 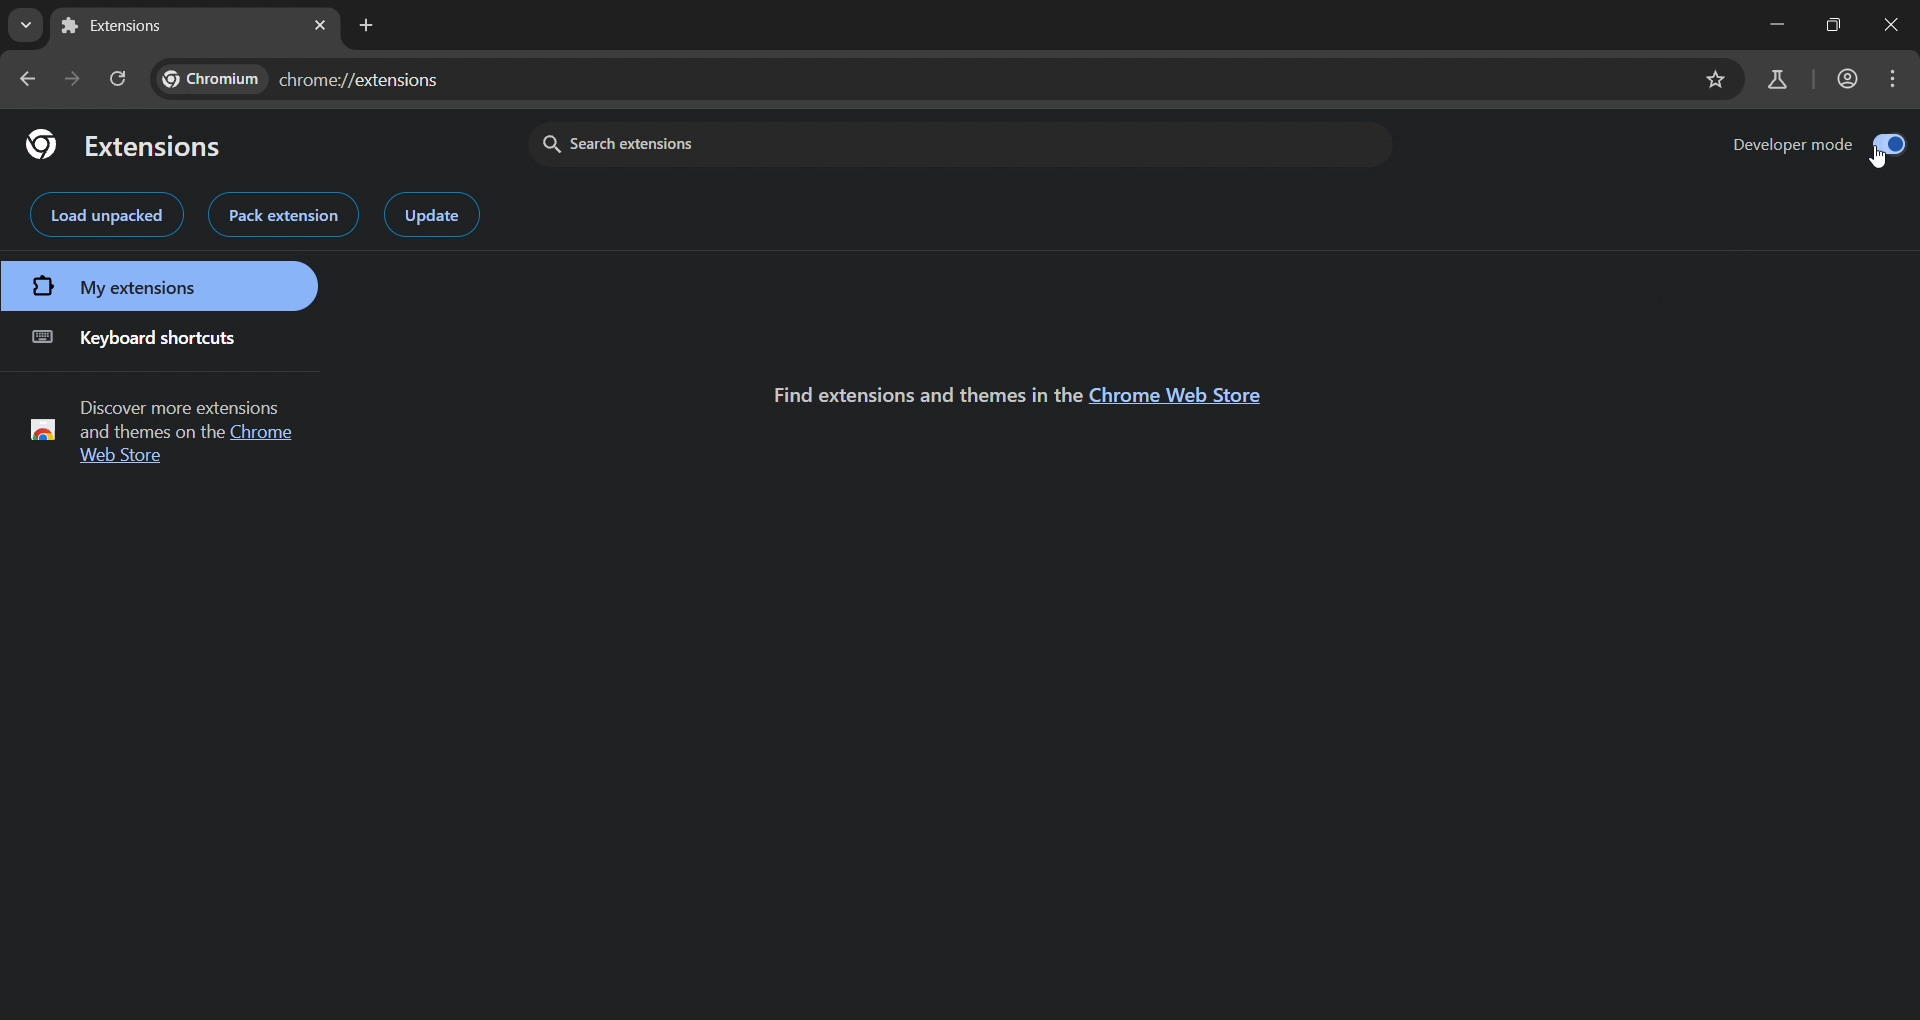 What do you see at coordinates (431, 215) in the screenshot?
I see `update` at bounding box center [431, 215].